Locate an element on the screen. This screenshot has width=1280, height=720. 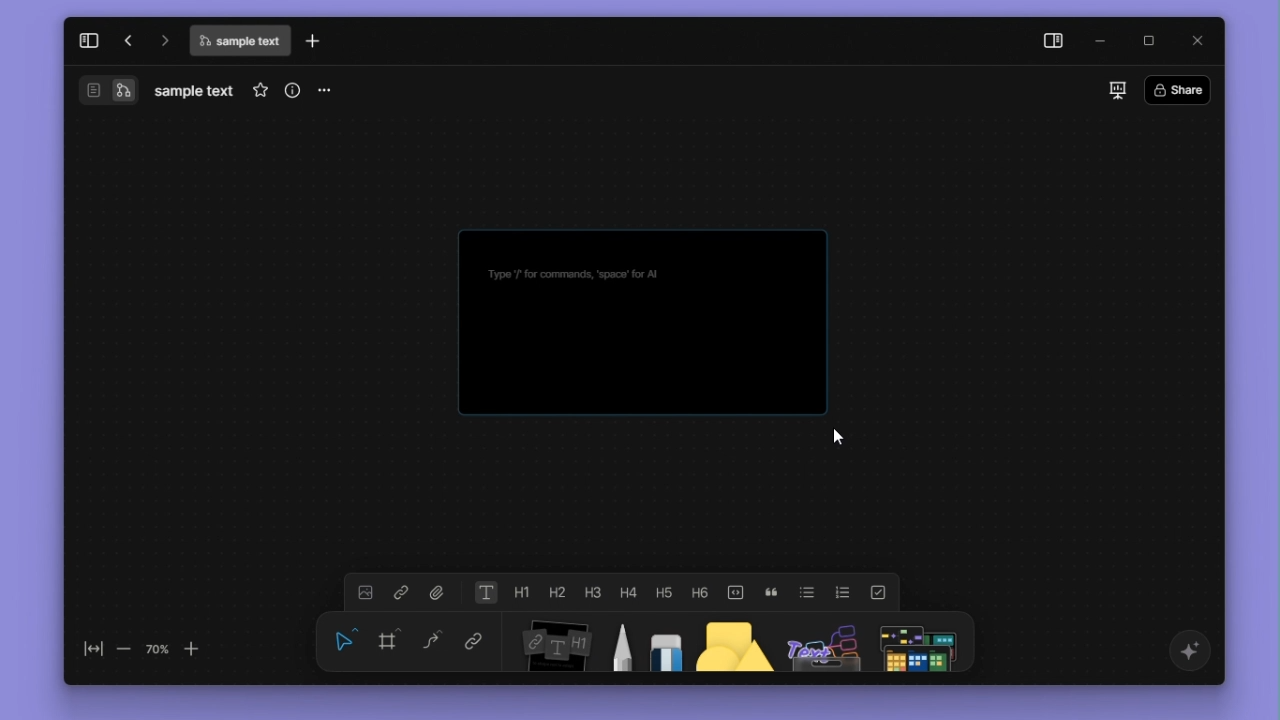
Final Text box (Notes) is located at coordinates (645, 321).